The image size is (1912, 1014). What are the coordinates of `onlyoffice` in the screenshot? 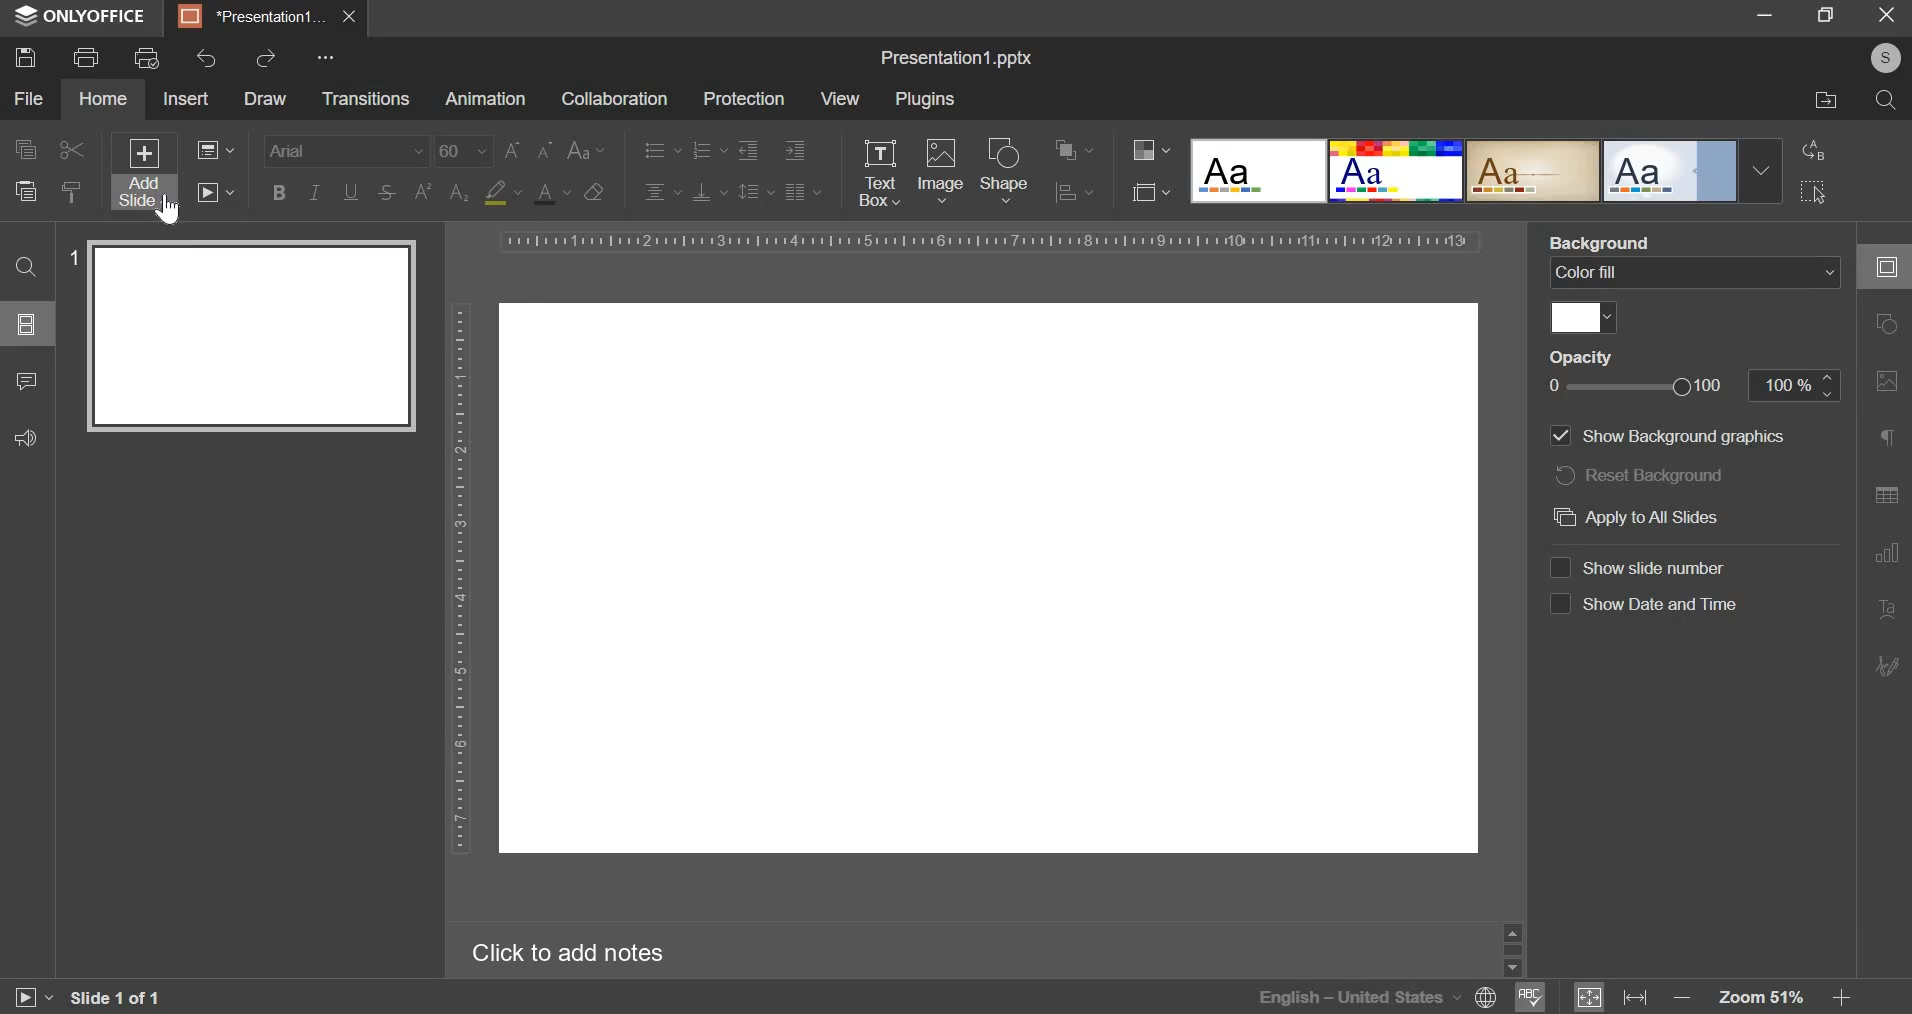 It's located at (86, 17).